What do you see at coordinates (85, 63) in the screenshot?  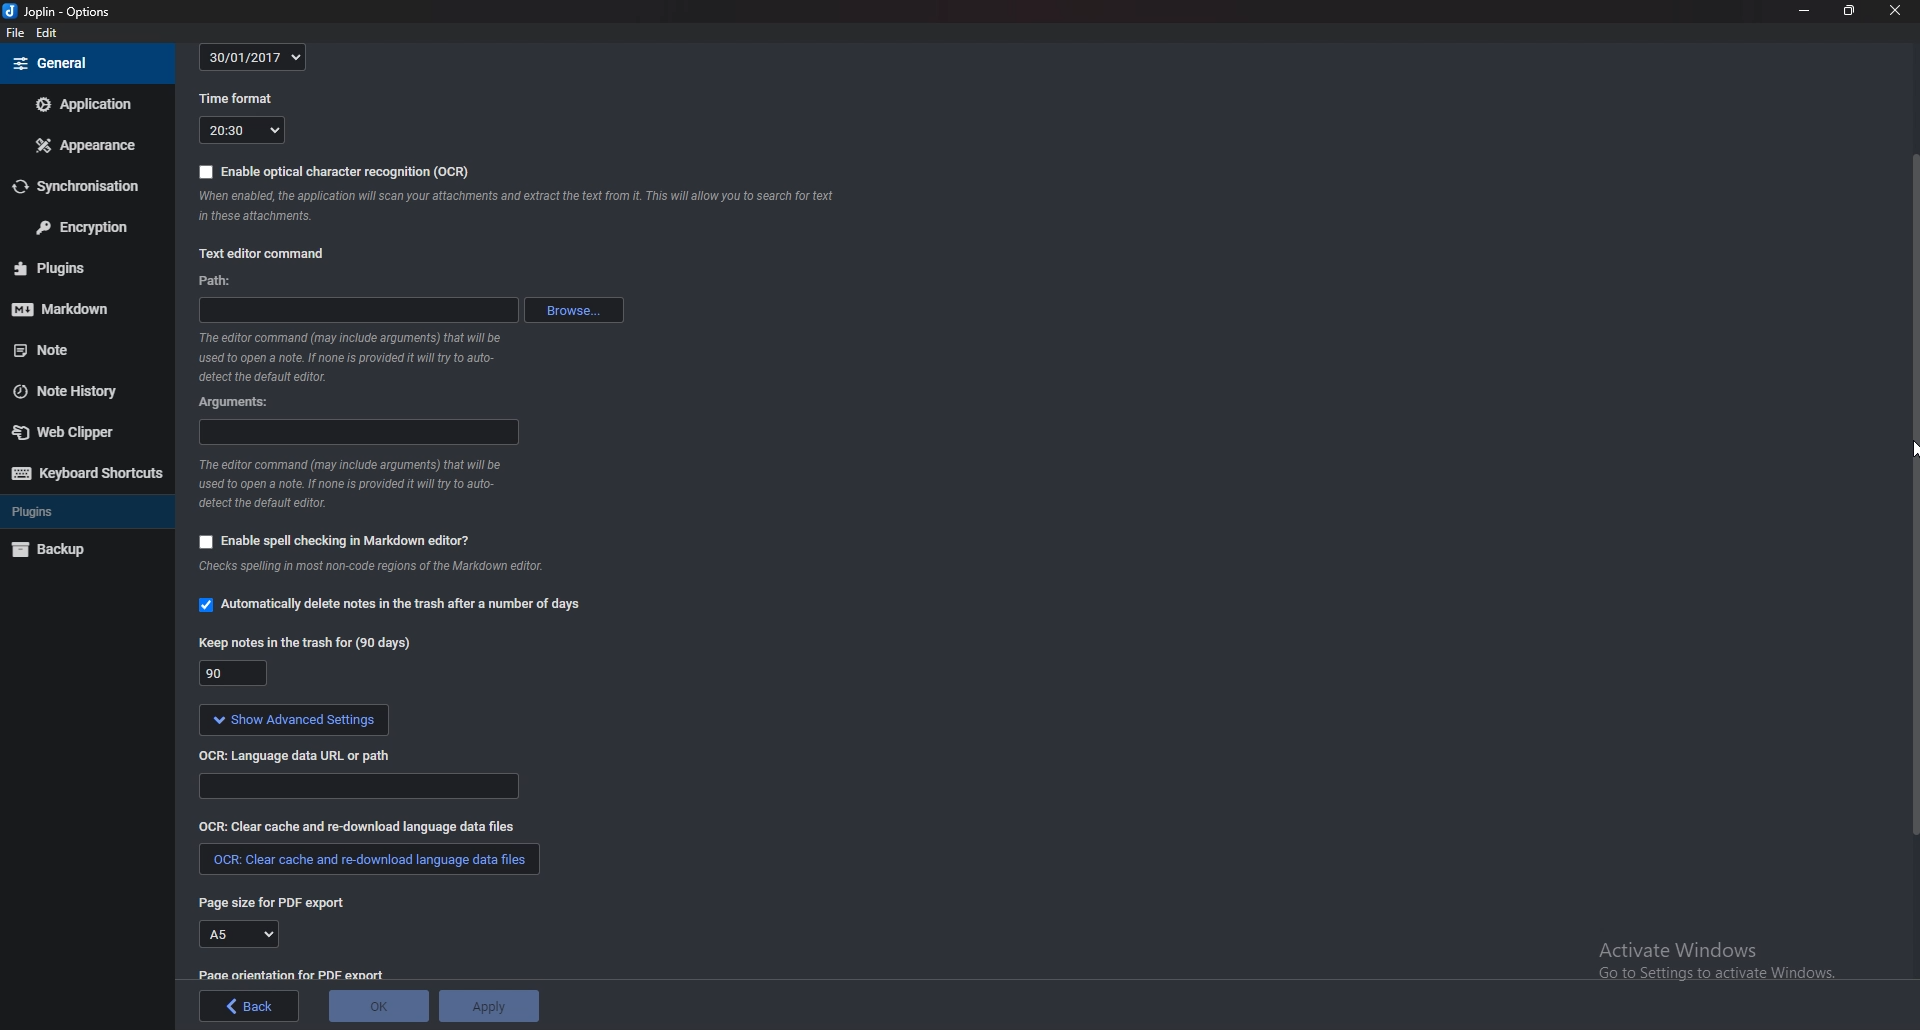 I see `general` at bounding box center [85, 63].